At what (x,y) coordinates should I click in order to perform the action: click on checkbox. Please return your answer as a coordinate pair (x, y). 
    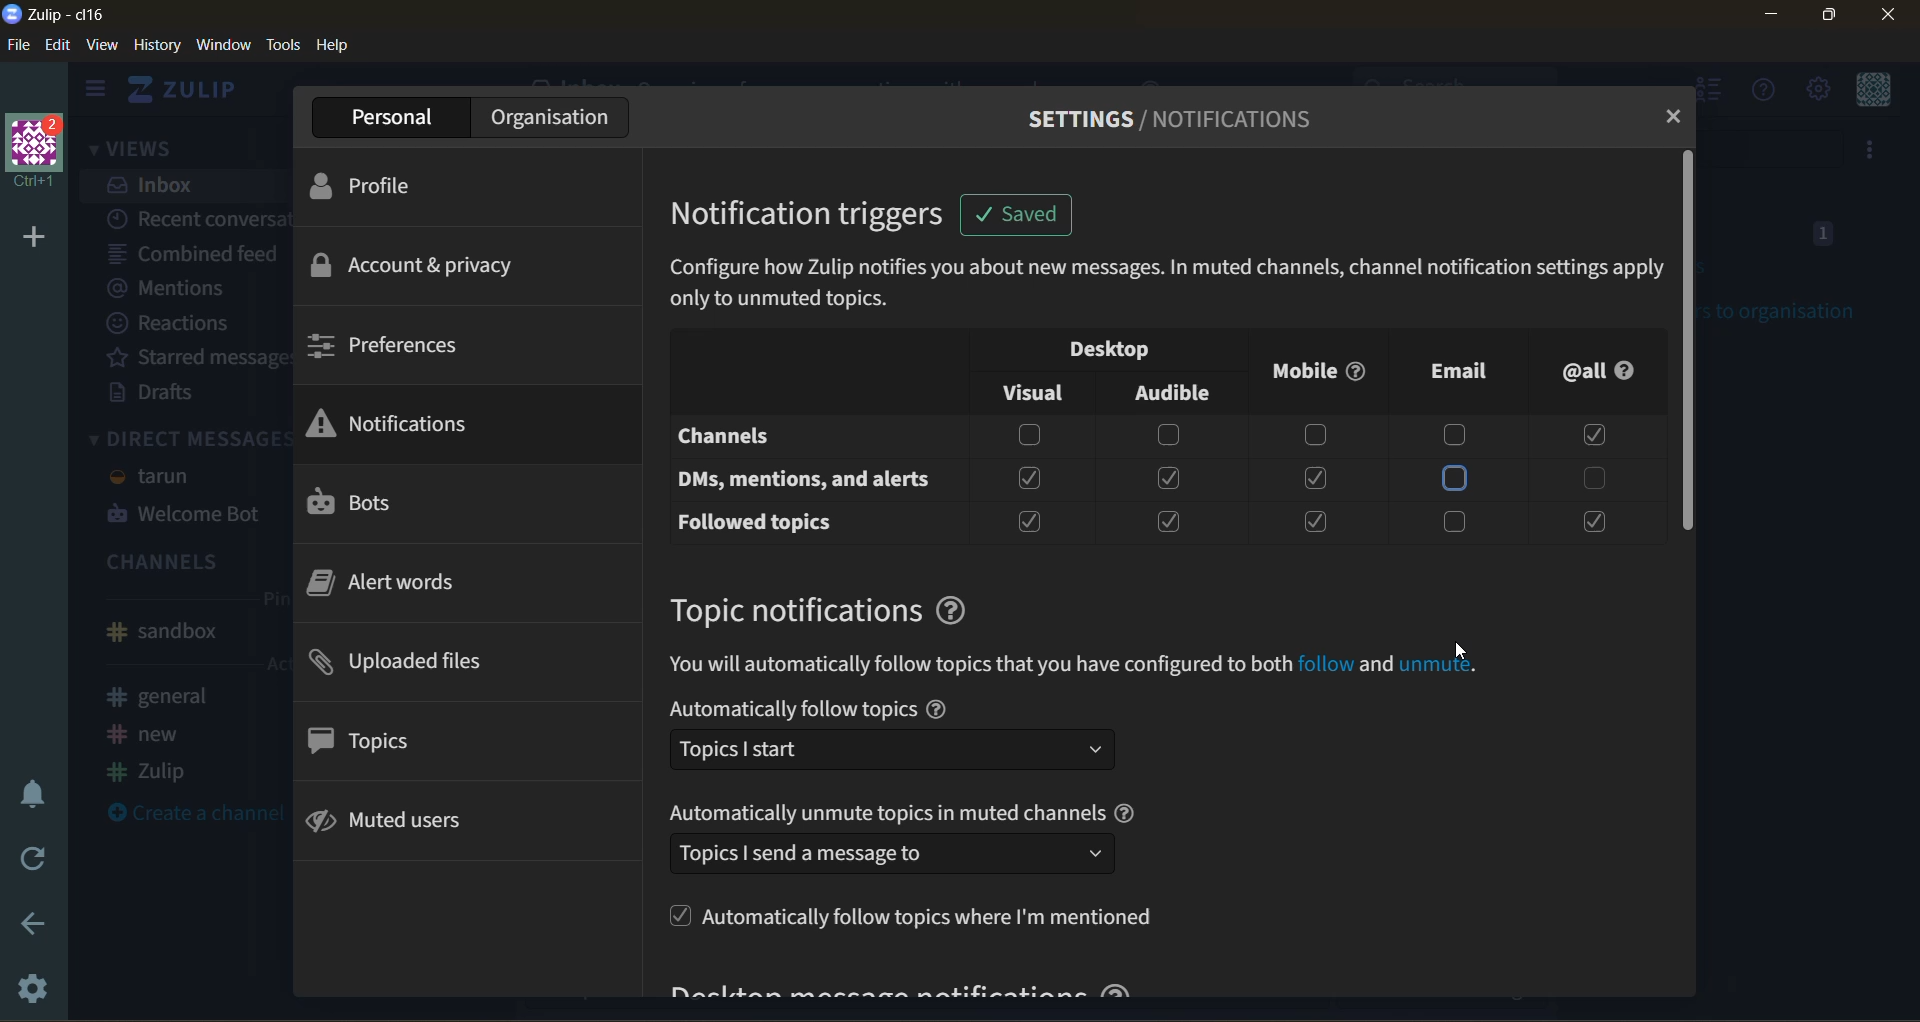
    Looking at the image, I should click on (1166, 436).